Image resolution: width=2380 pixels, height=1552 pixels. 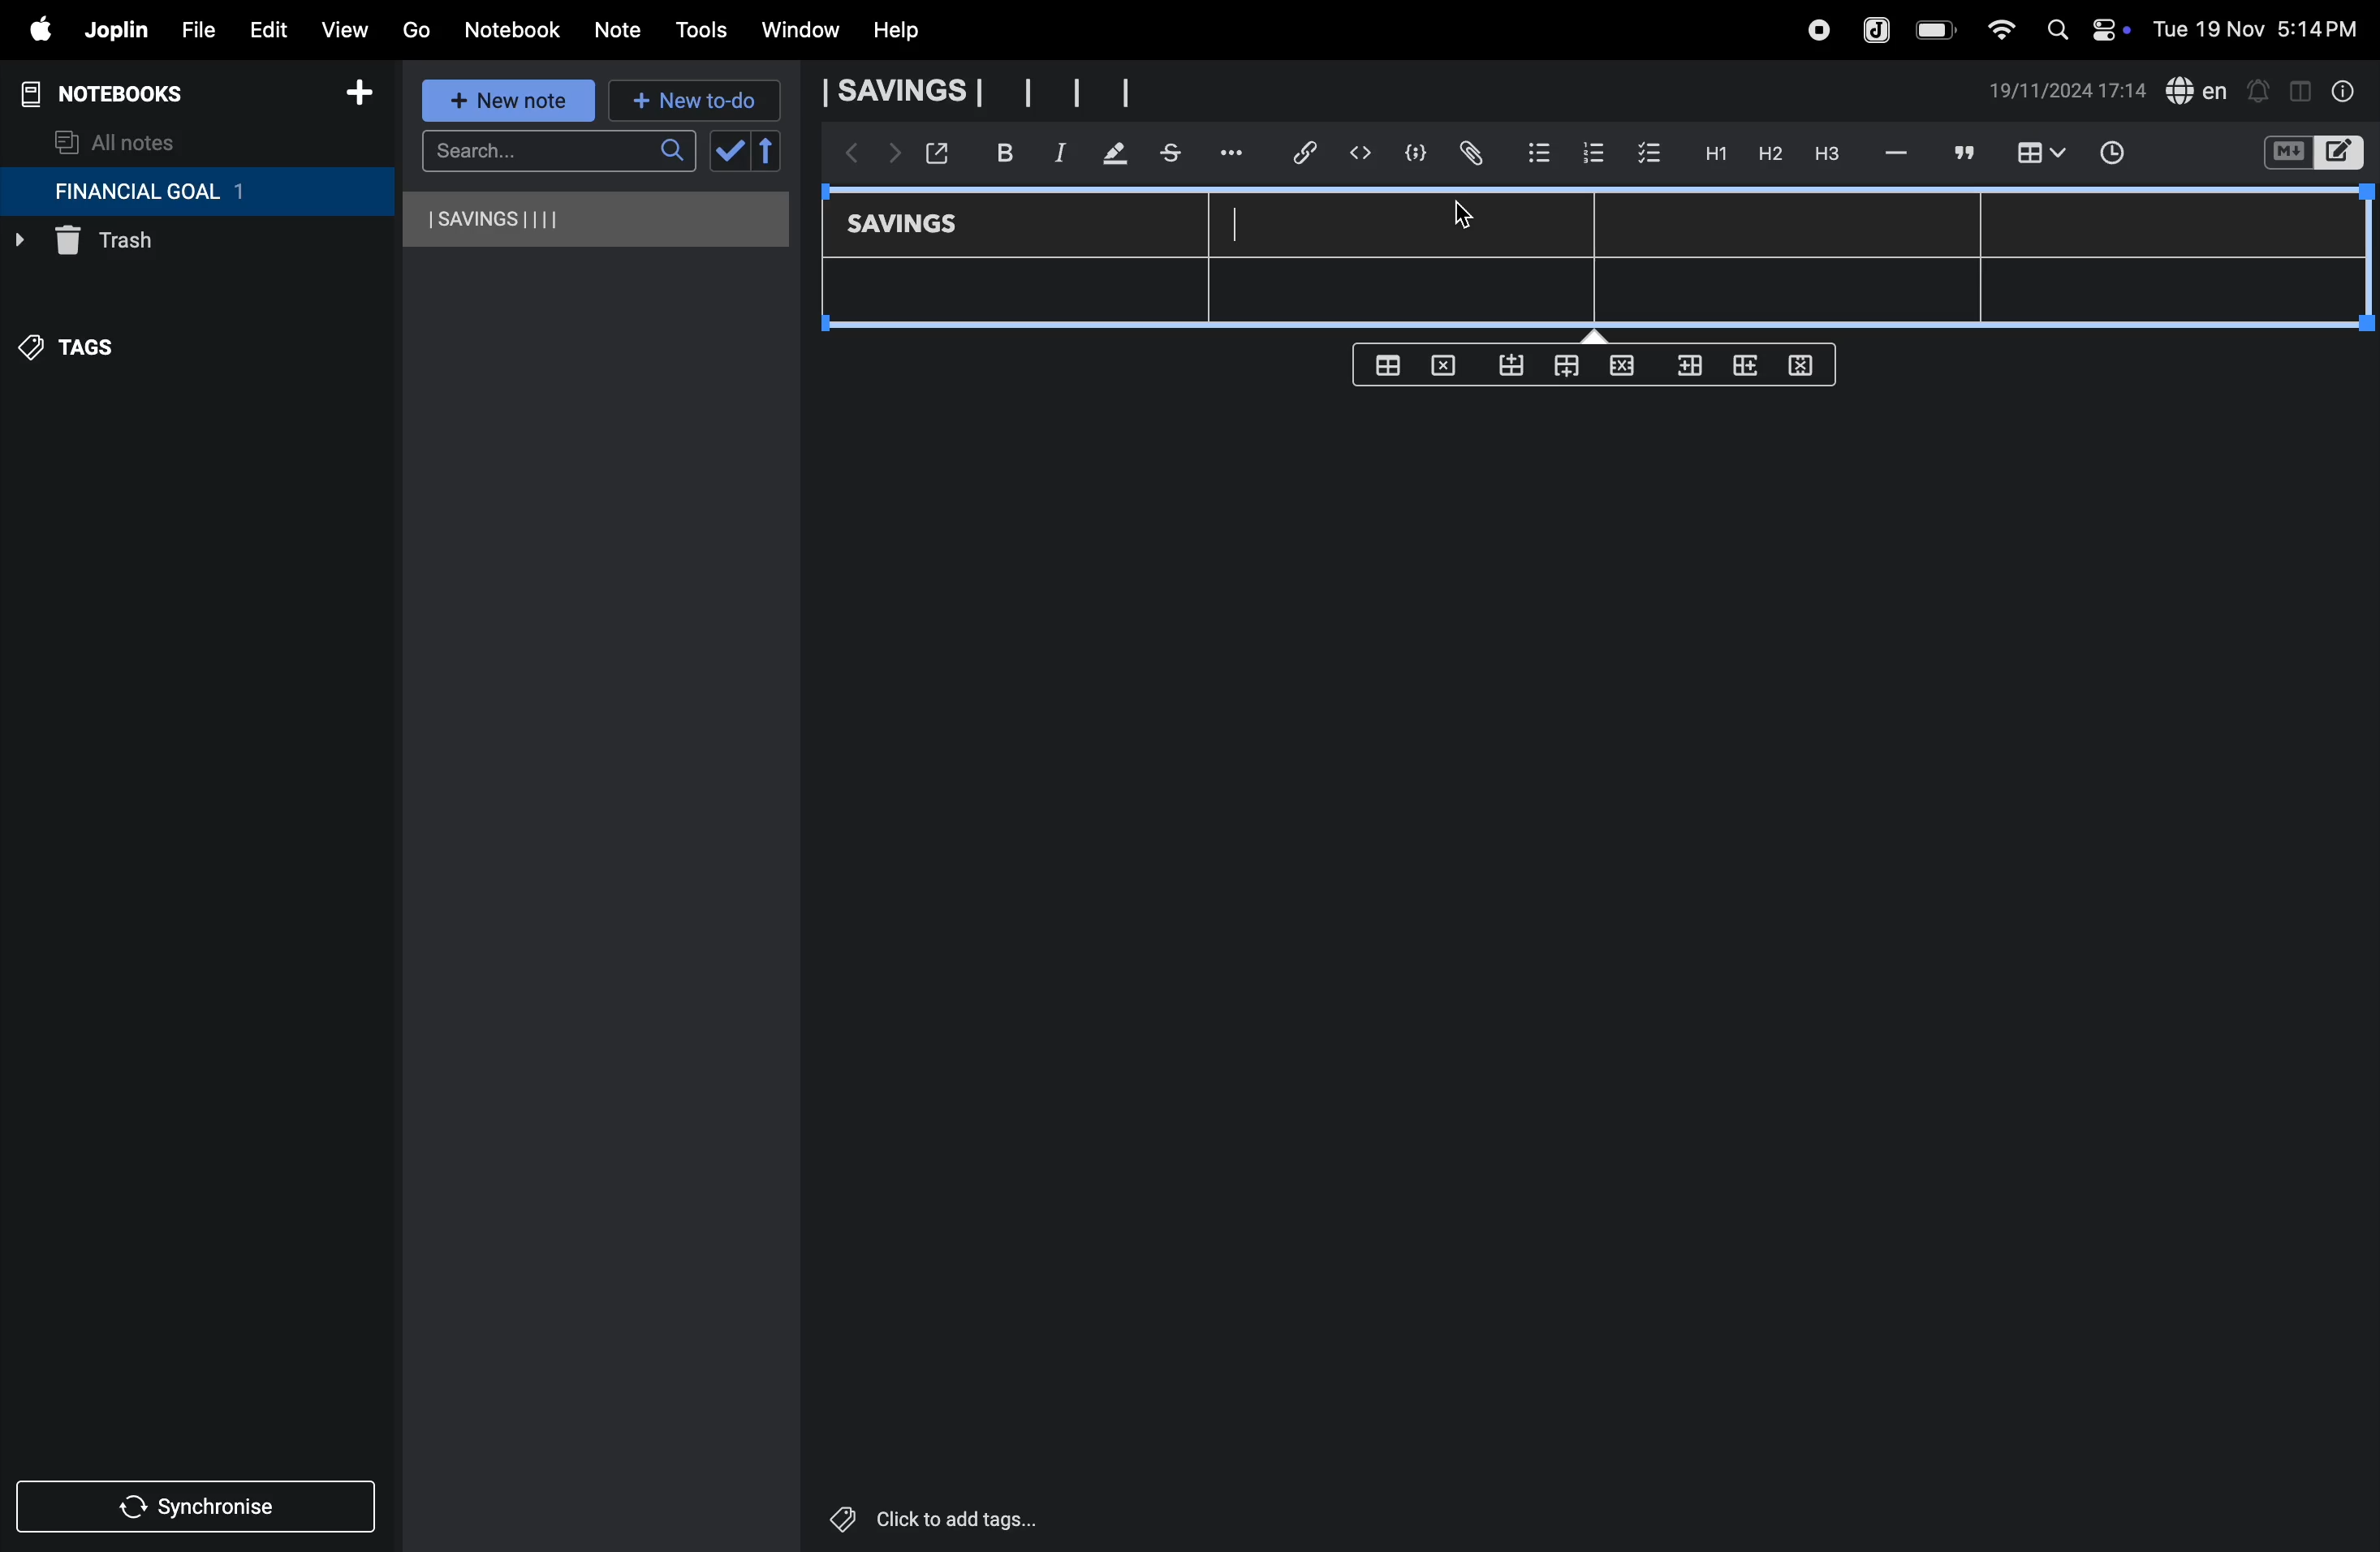 I want to click on cursor, so click(x=1460, y=212).